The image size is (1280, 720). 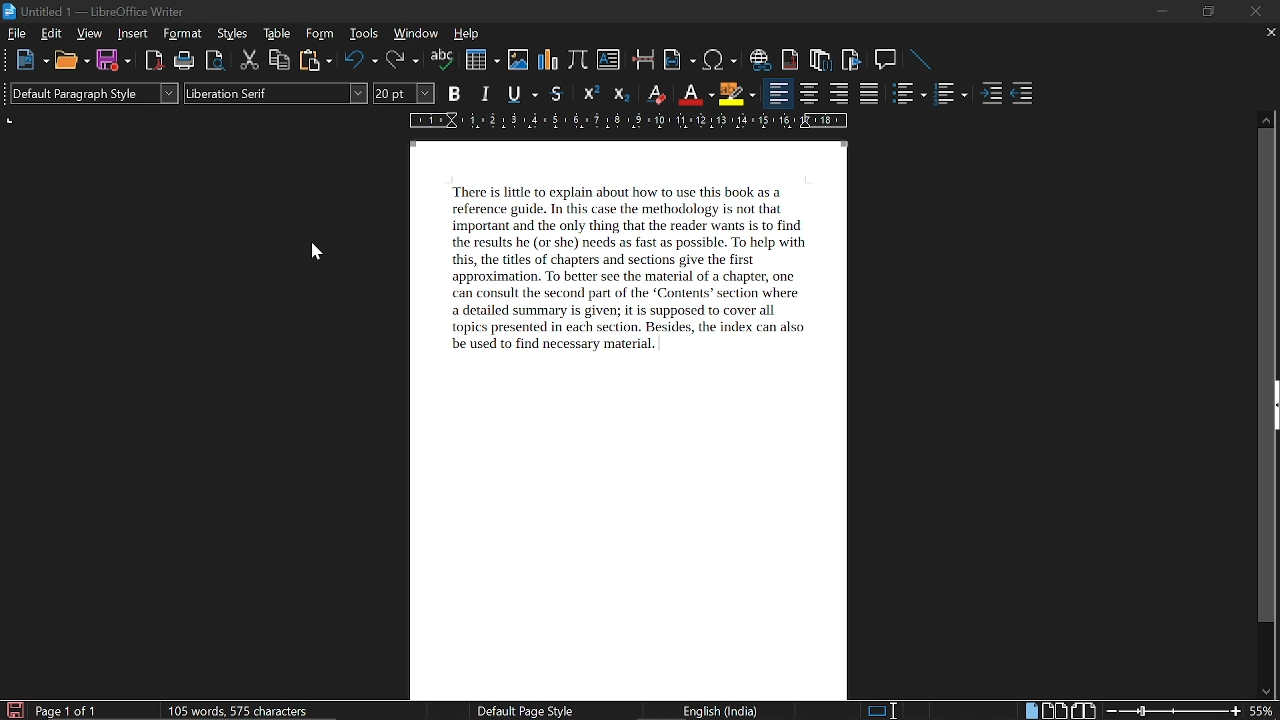 I want to click on font color, so click(x=694, y=95).